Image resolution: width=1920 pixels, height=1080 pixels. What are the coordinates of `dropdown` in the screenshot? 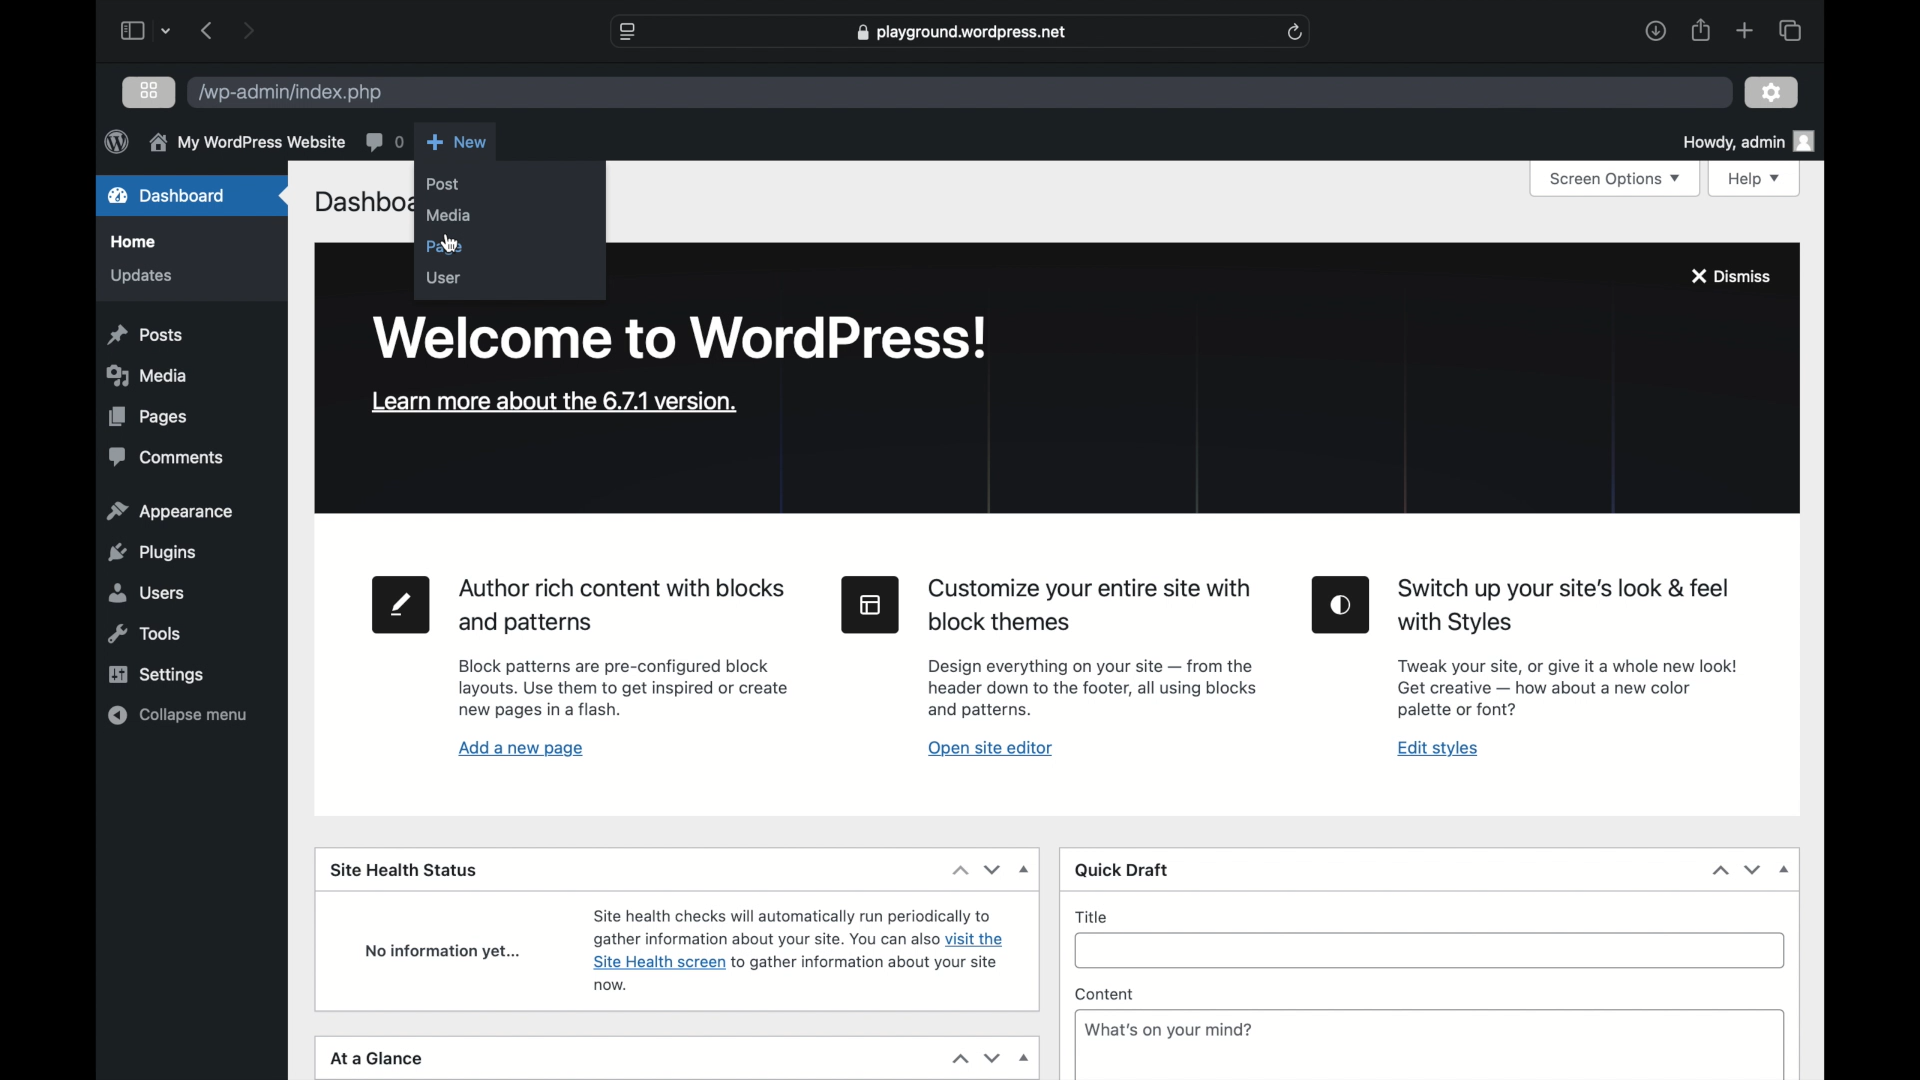 It's located at (1025, 1059).